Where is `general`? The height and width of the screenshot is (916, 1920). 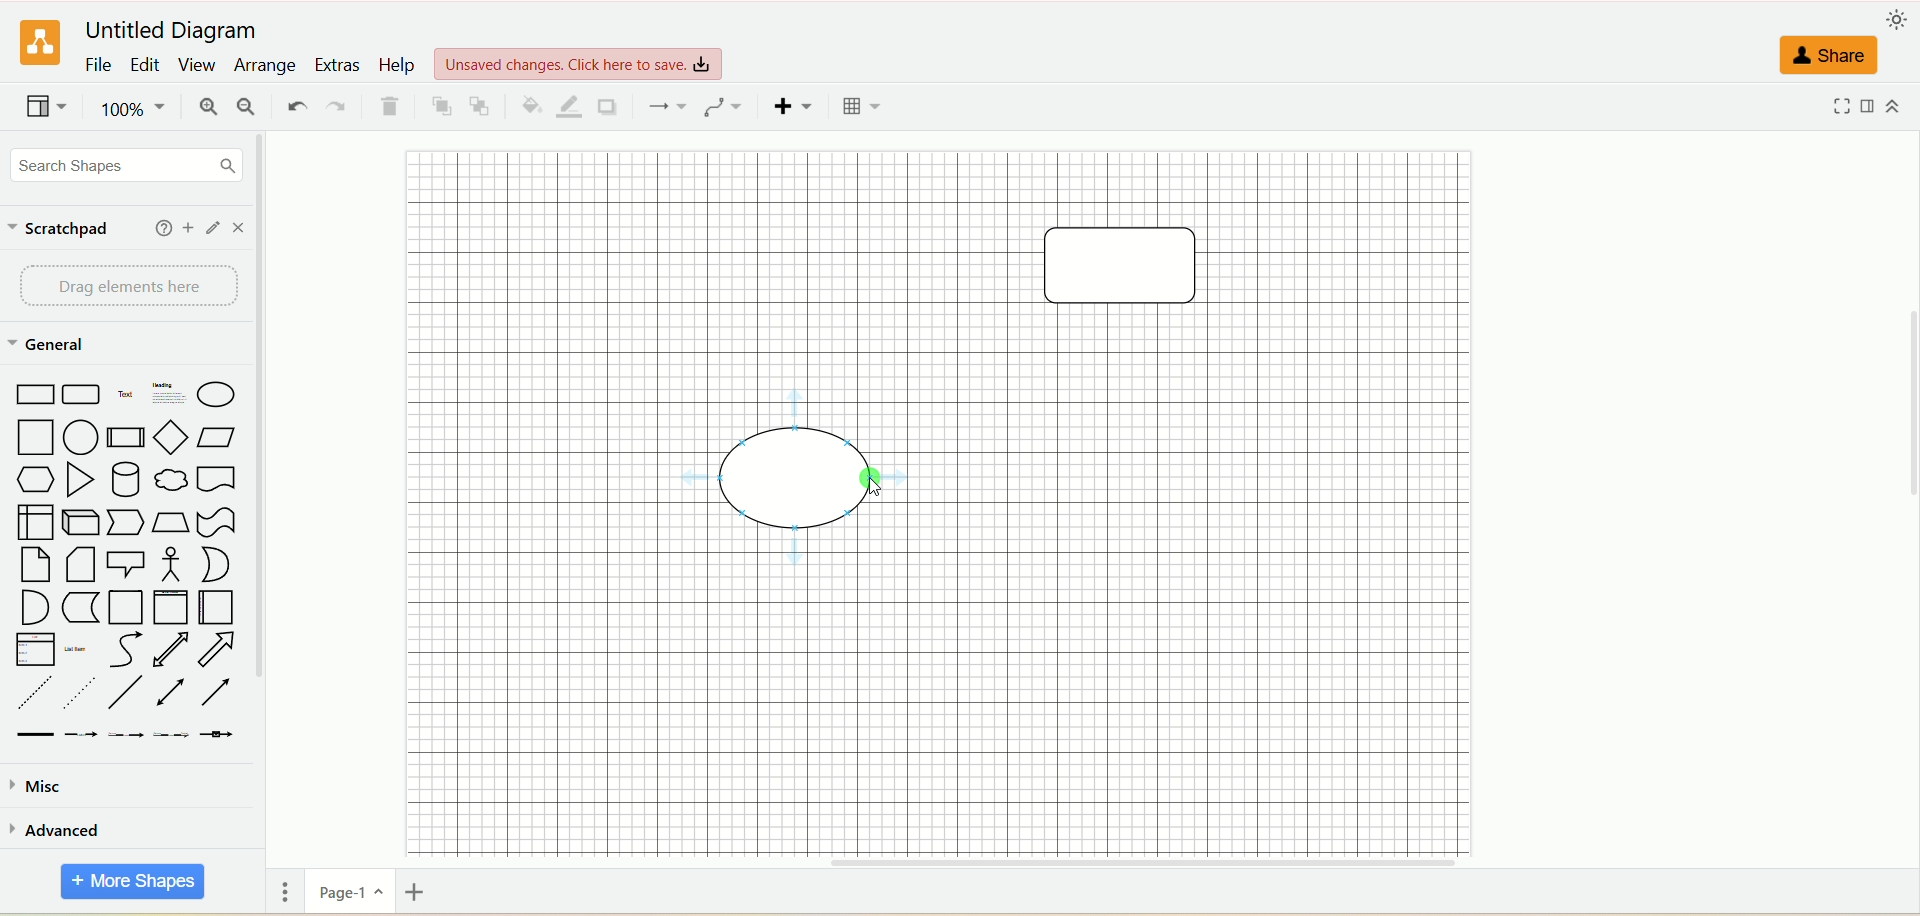 general is located at coordinates (49, 346).